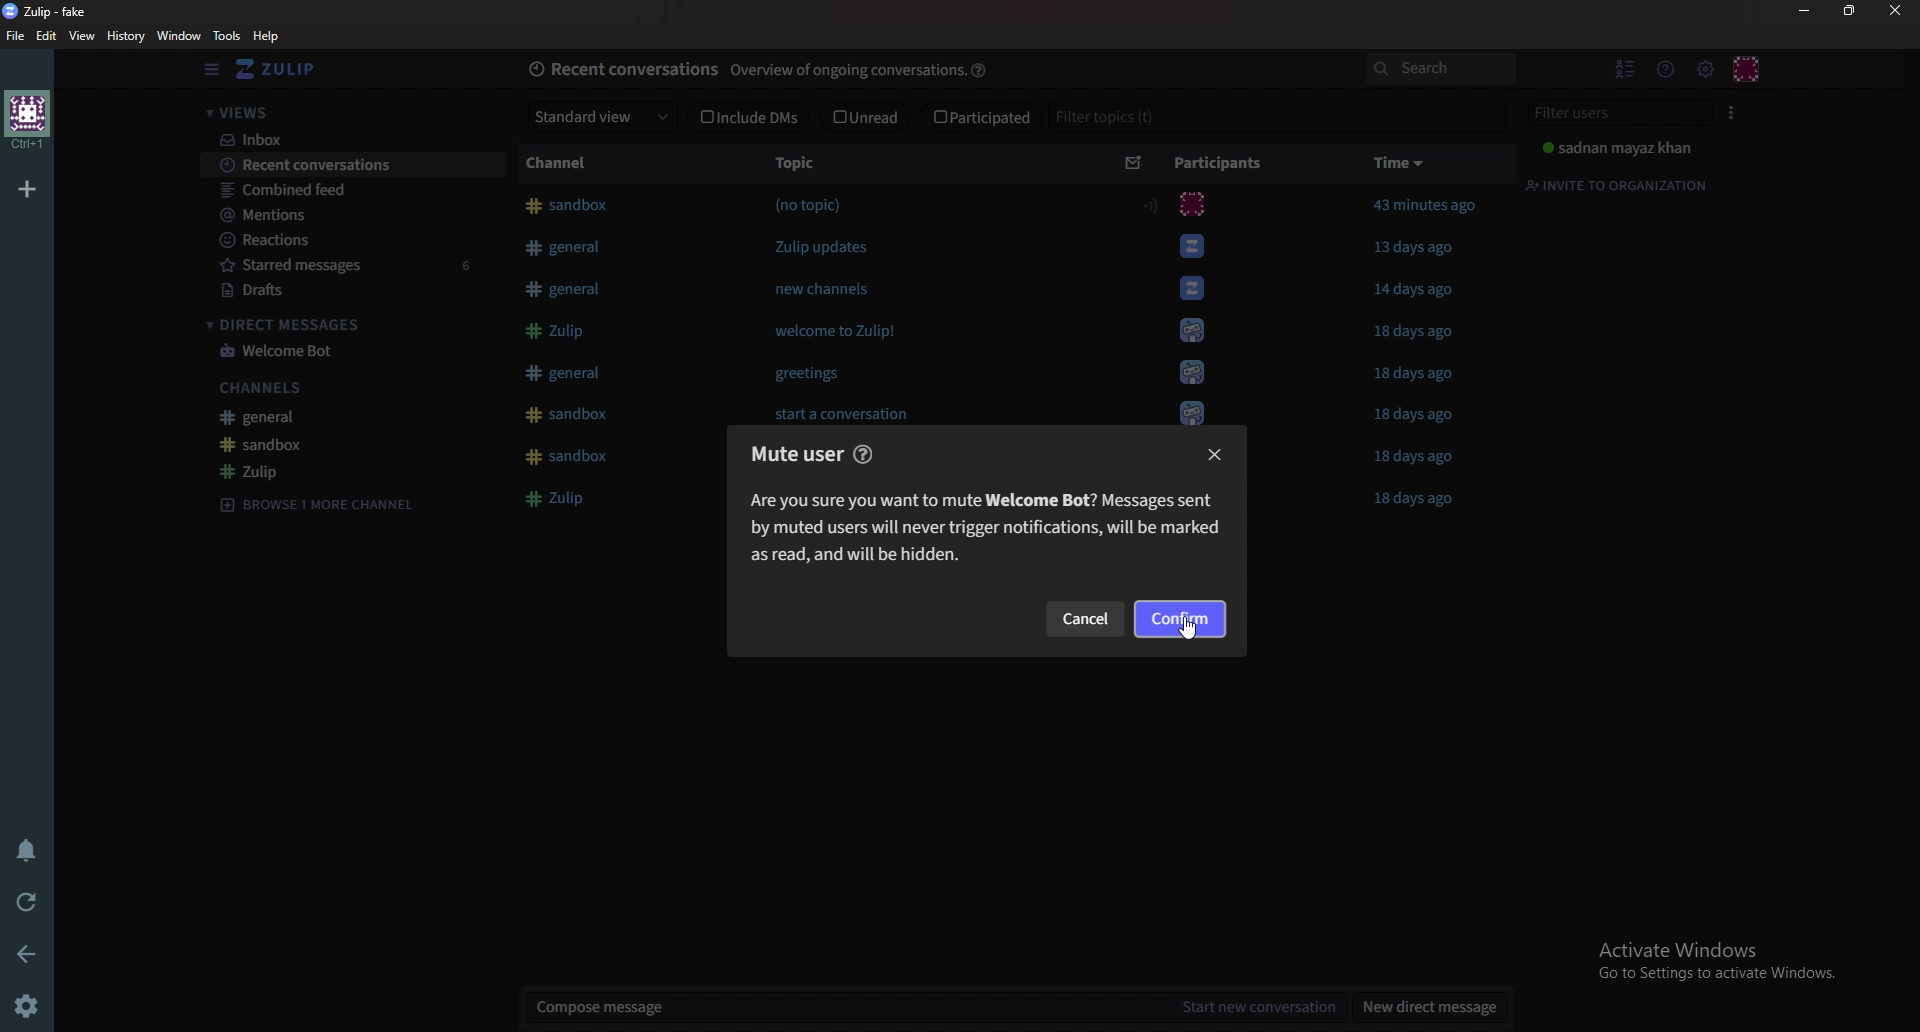  Describe the element at coordinates (1421, 416) in the screenshot. I see `18 days ago` at that location.